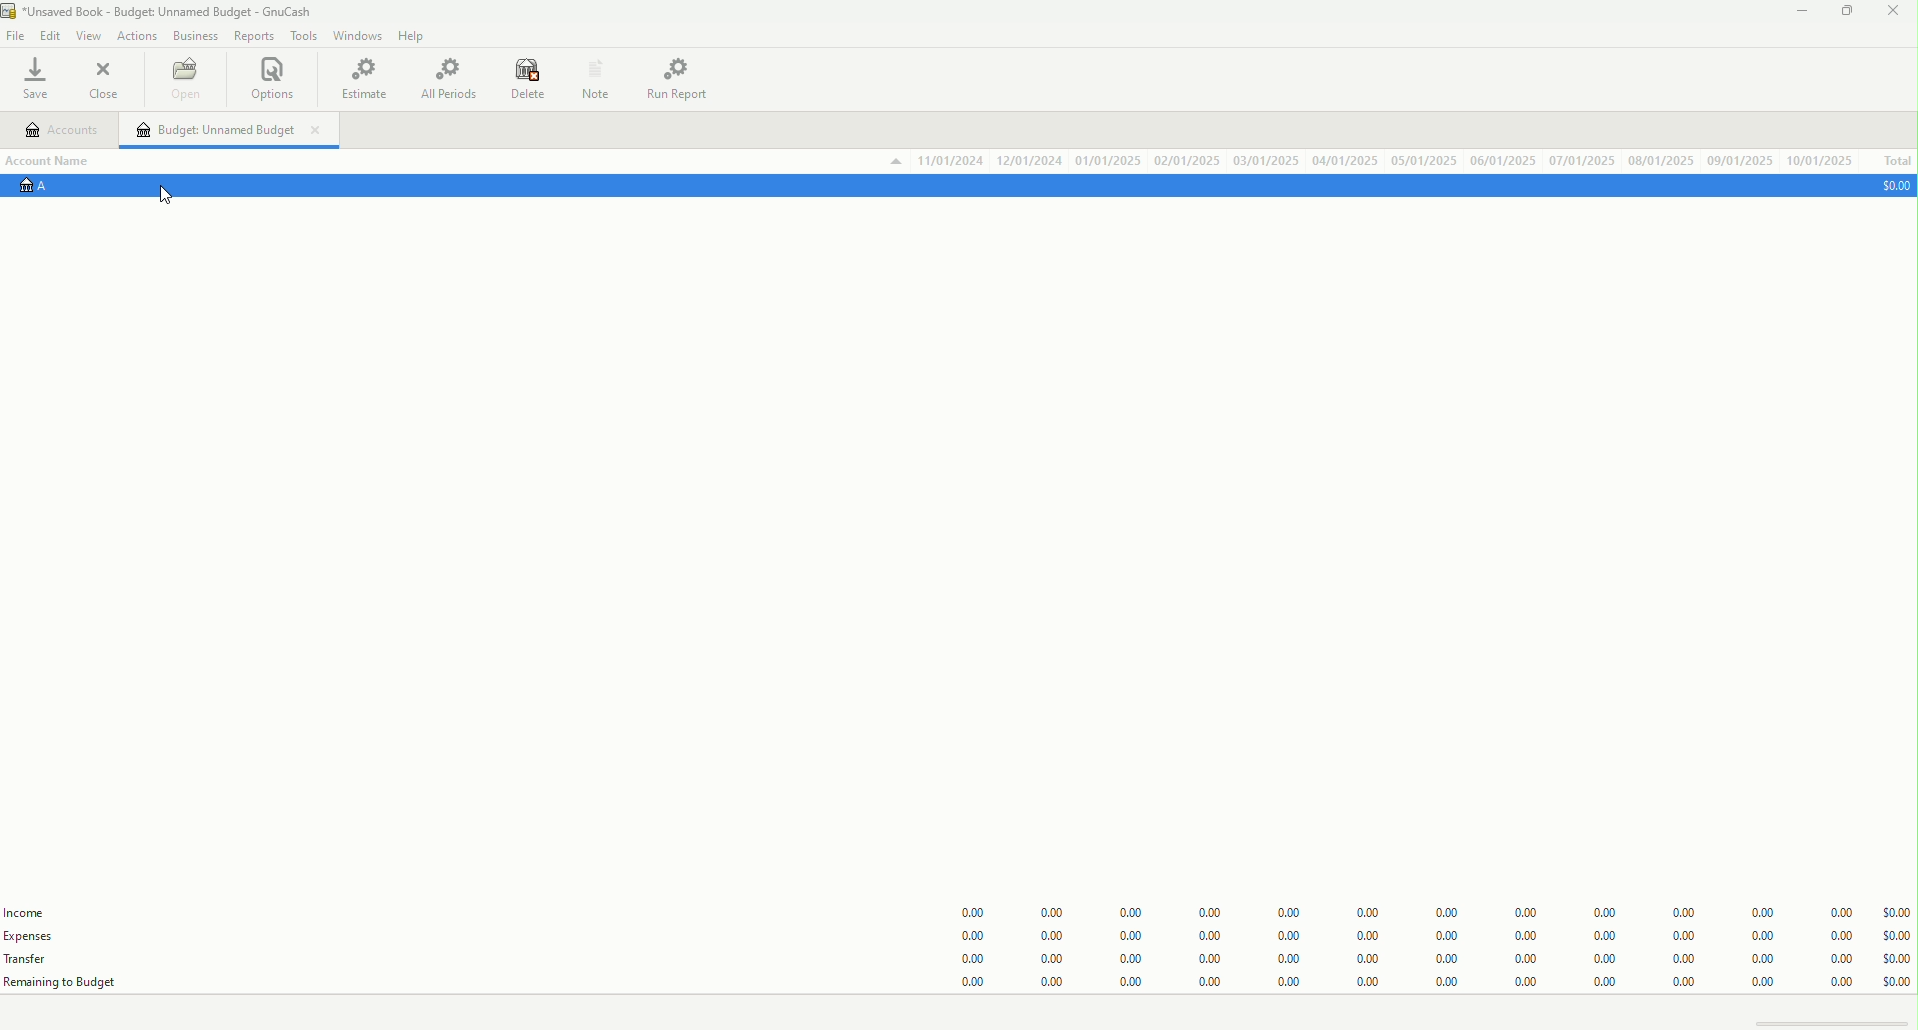  I want to click on Close, so click(1898, 12).